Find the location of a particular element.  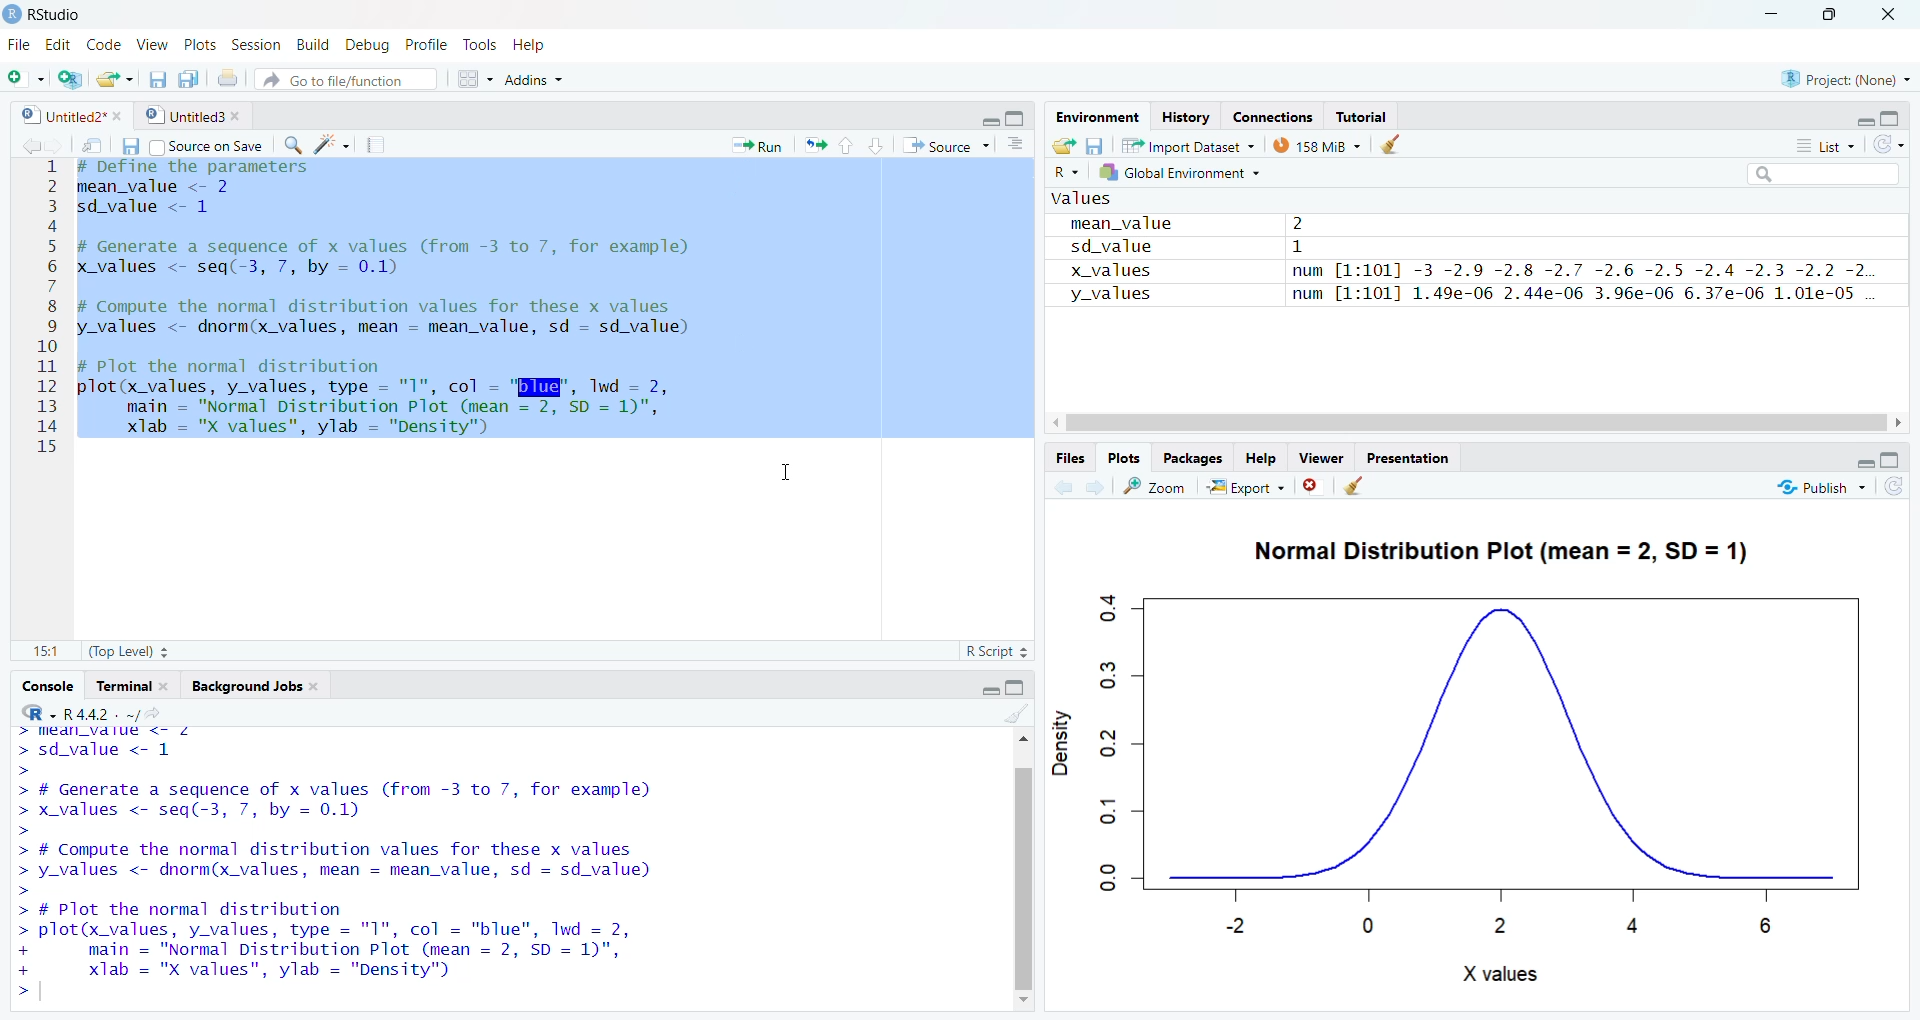

Source on Save is located at coordinates (211, 145).